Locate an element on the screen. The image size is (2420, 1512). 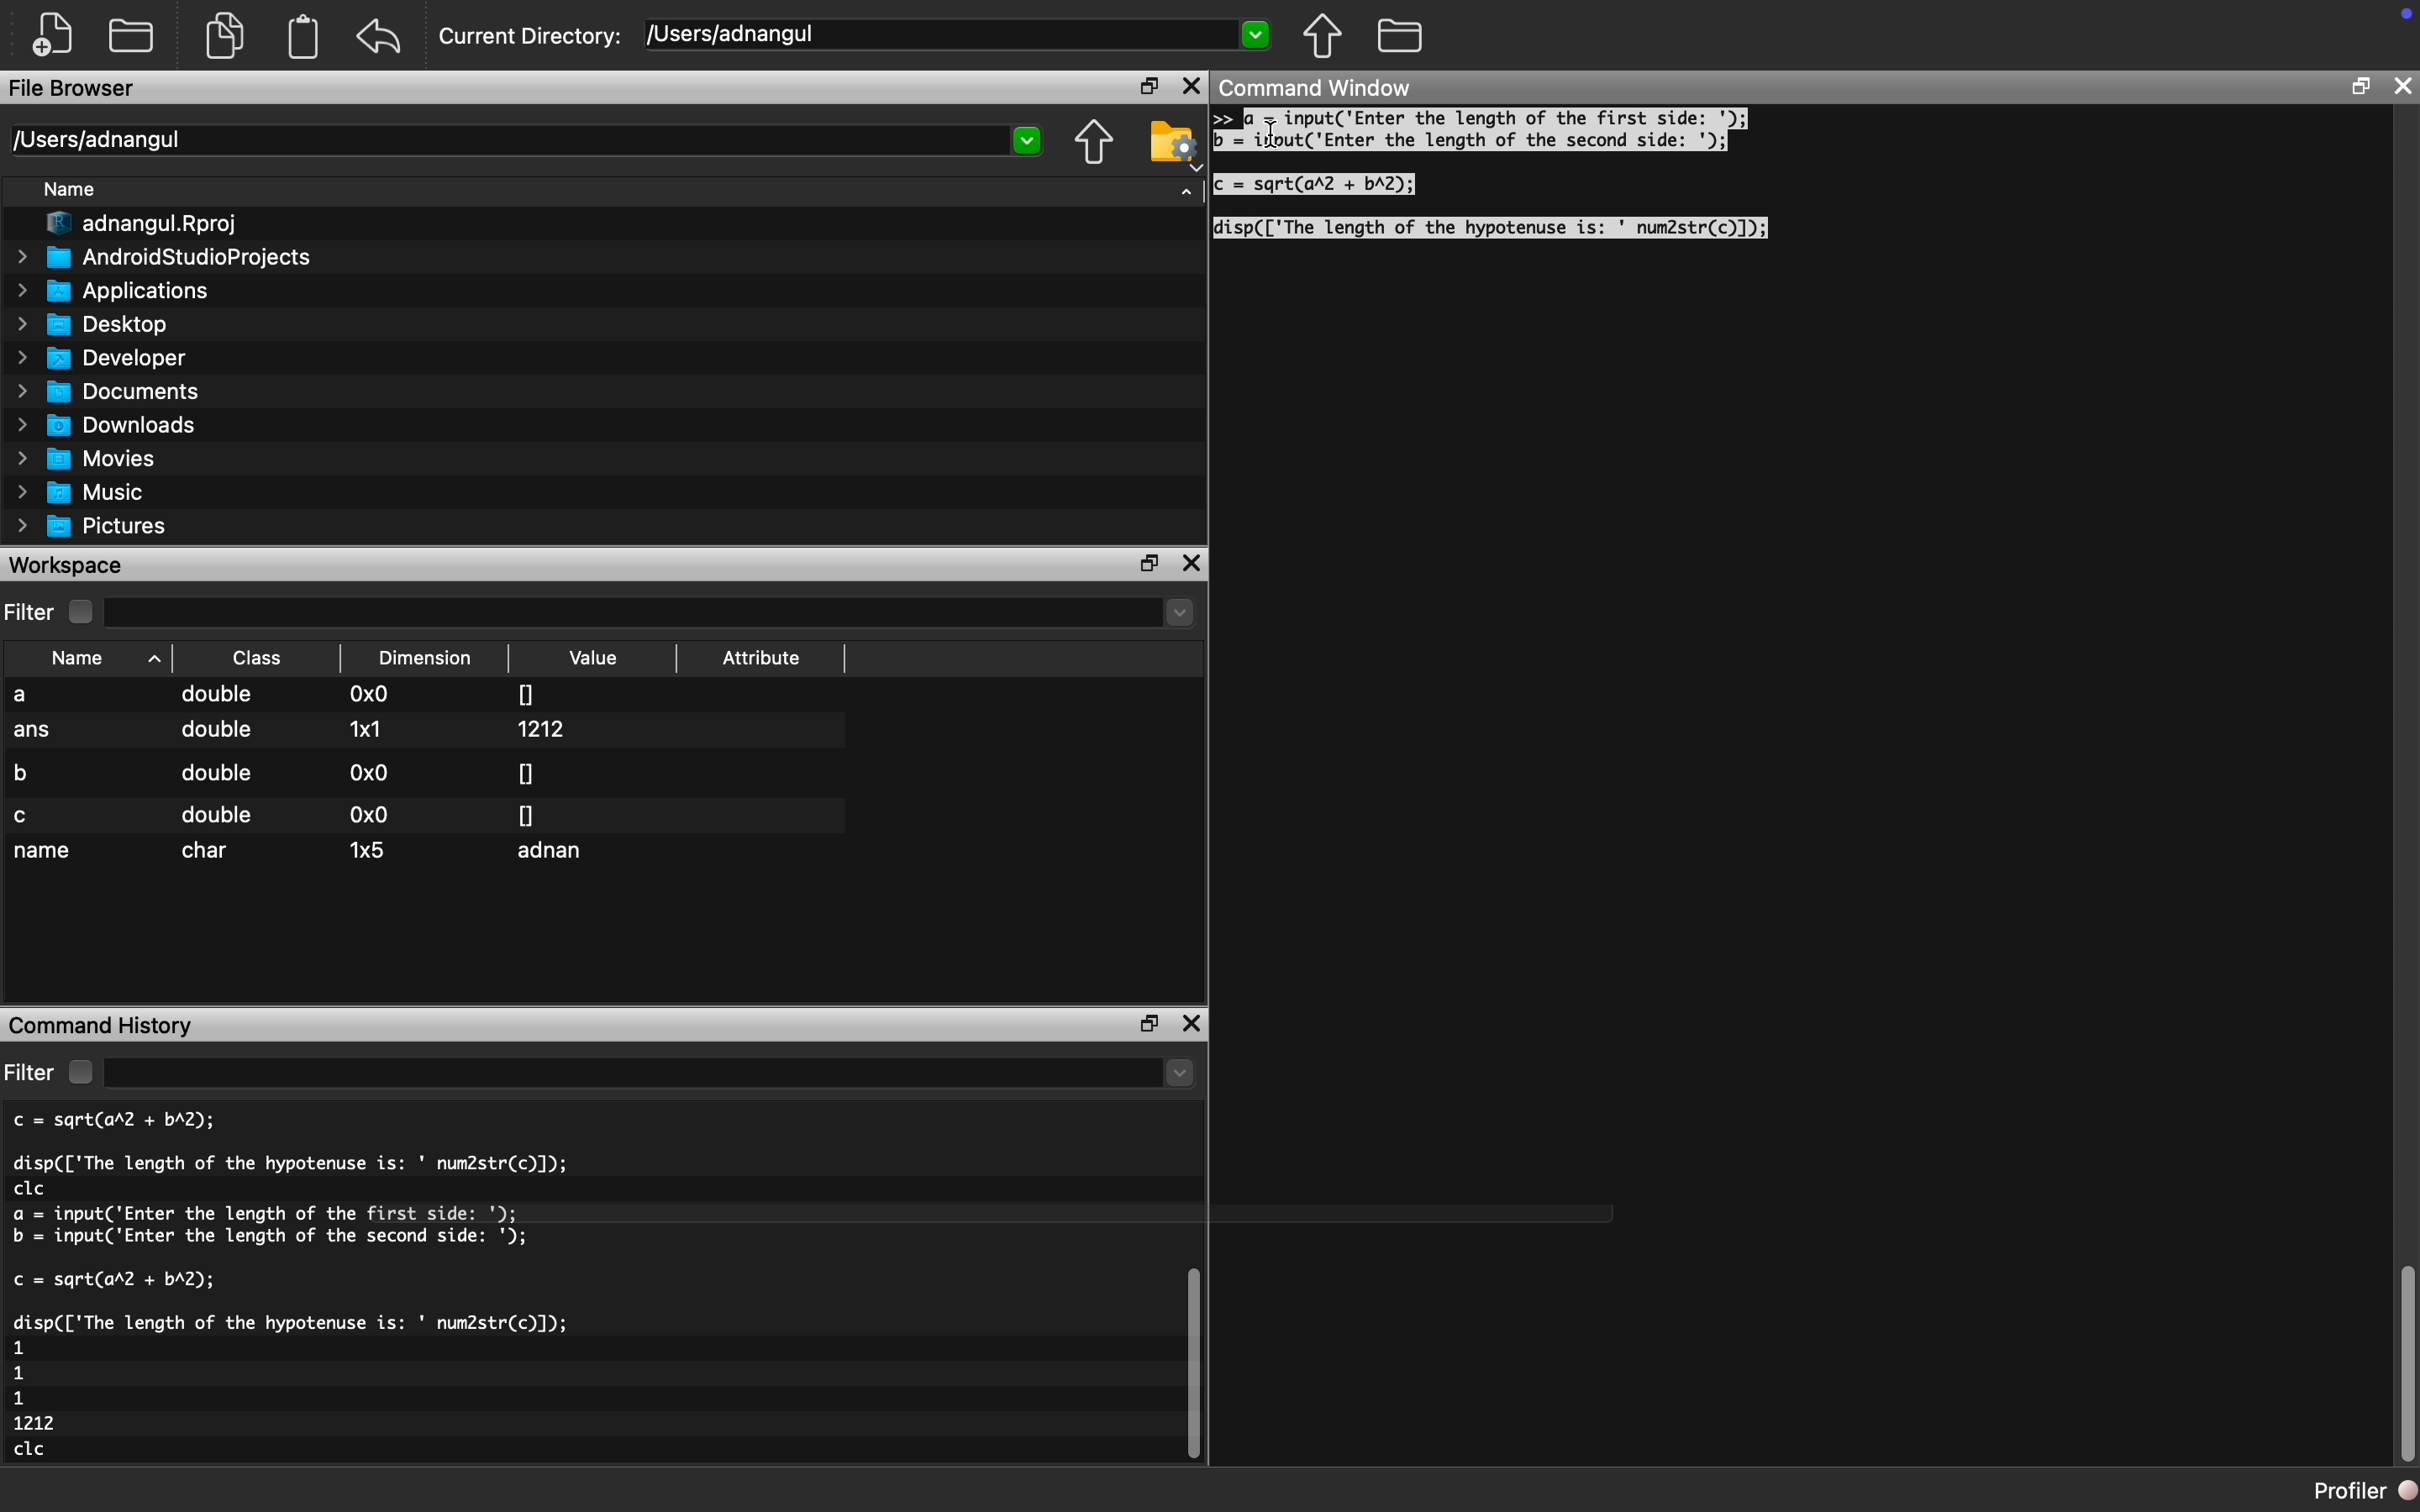
AndroidStudioProjects is located at coordinates (167, 257).